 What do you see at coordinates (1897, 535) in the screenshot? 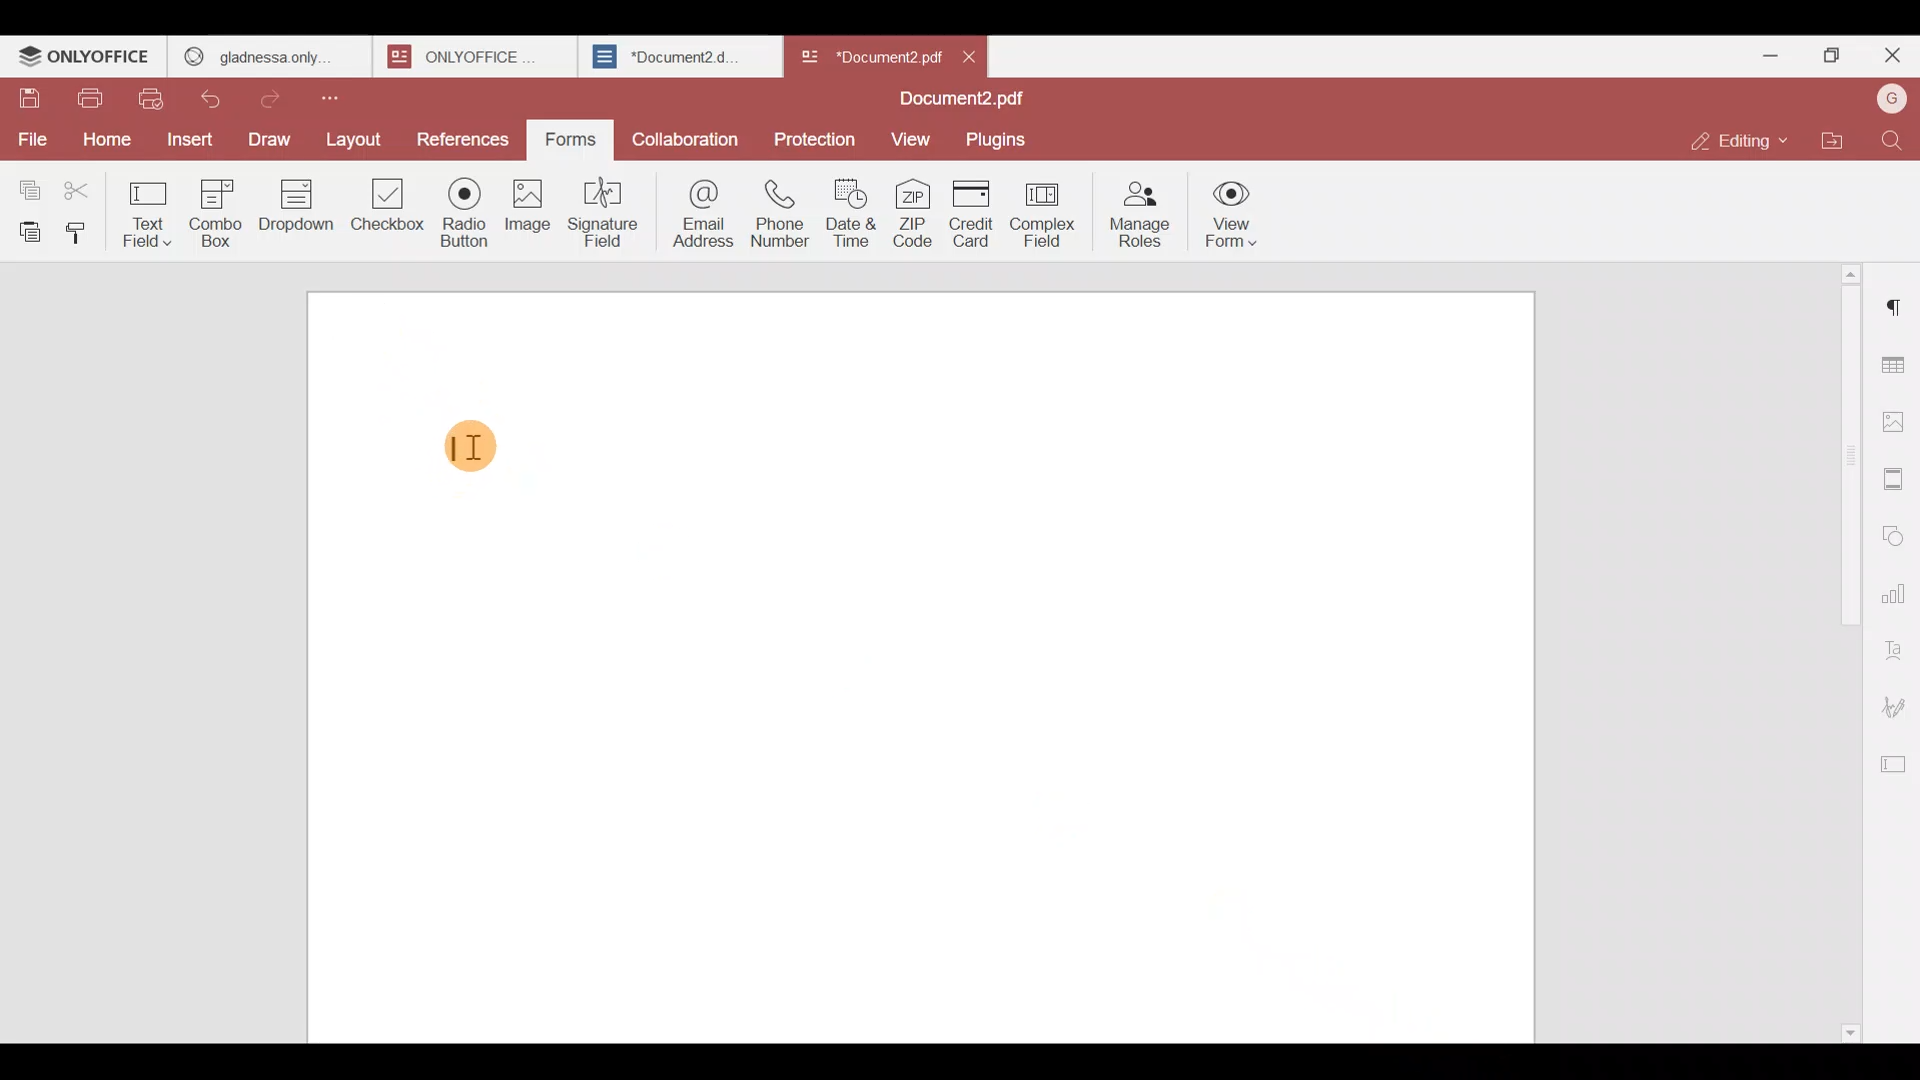
I see `Shapes settings` at bounding box center [1897, 535].